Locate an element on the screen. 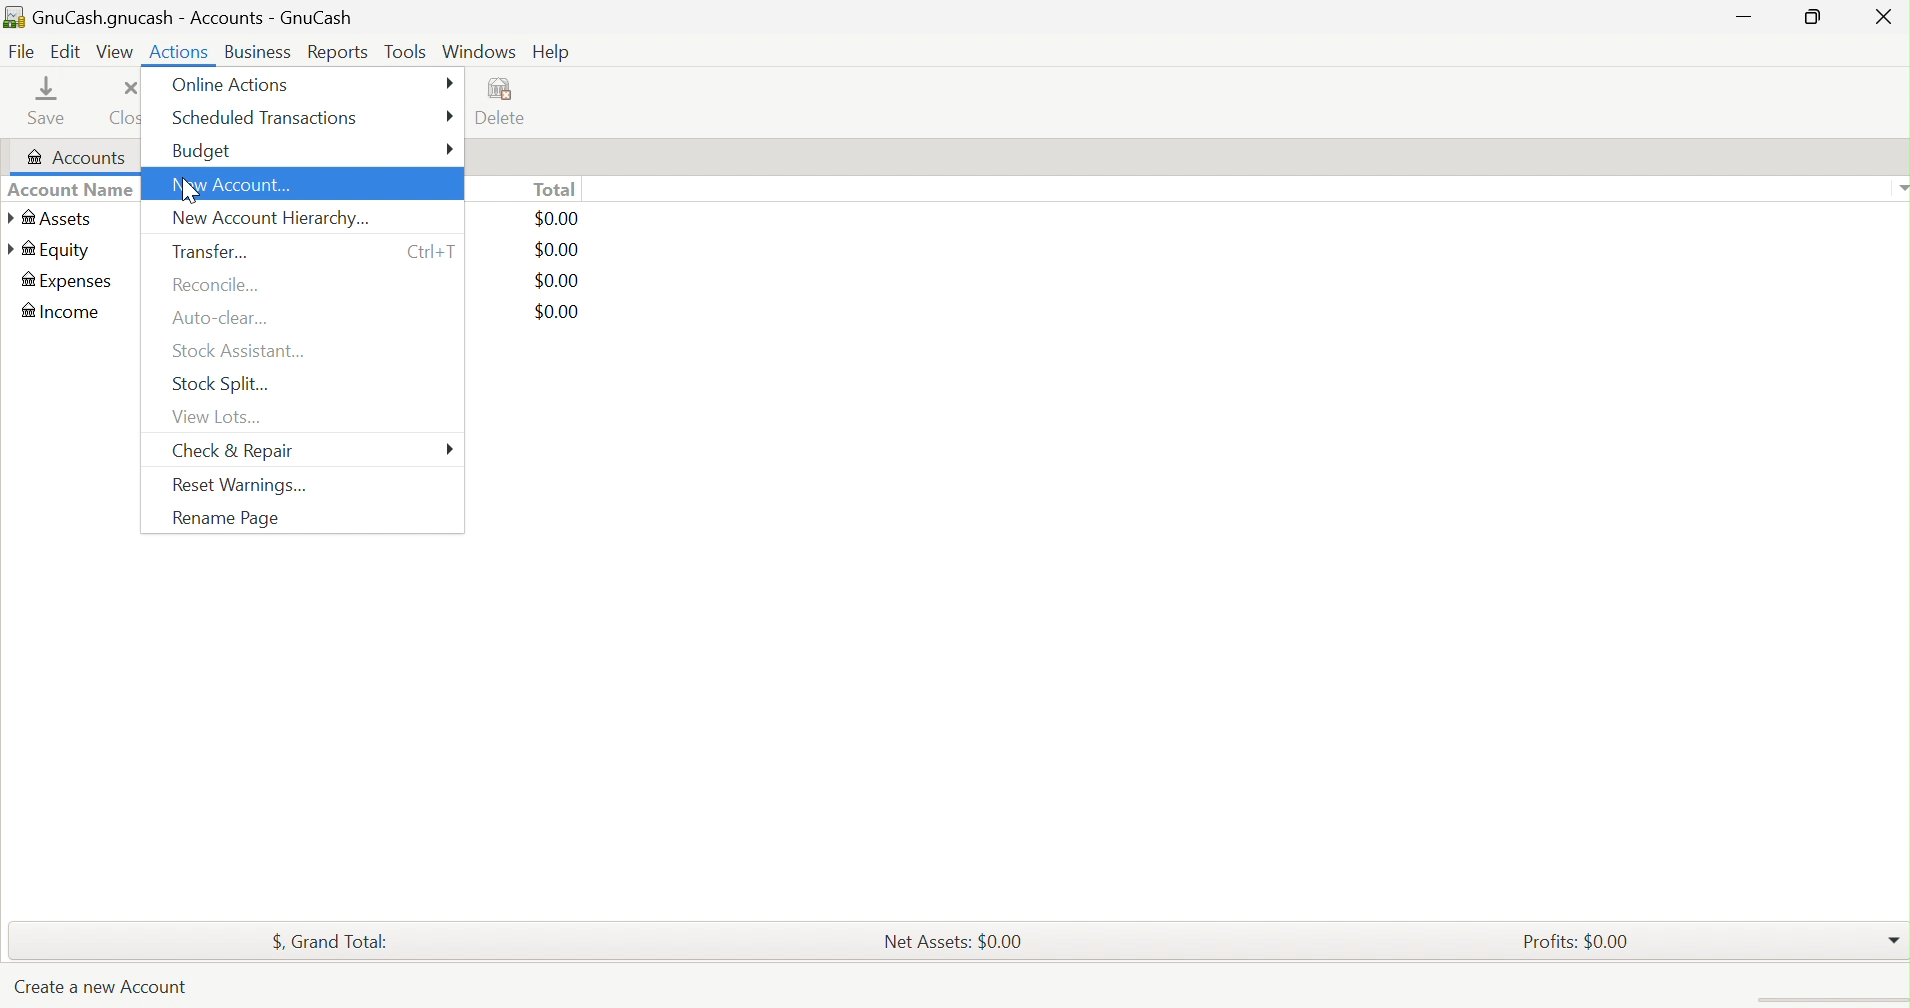 This screenshot has height=1008, width=1910. $0.00 is located at coordinates (557, 280).